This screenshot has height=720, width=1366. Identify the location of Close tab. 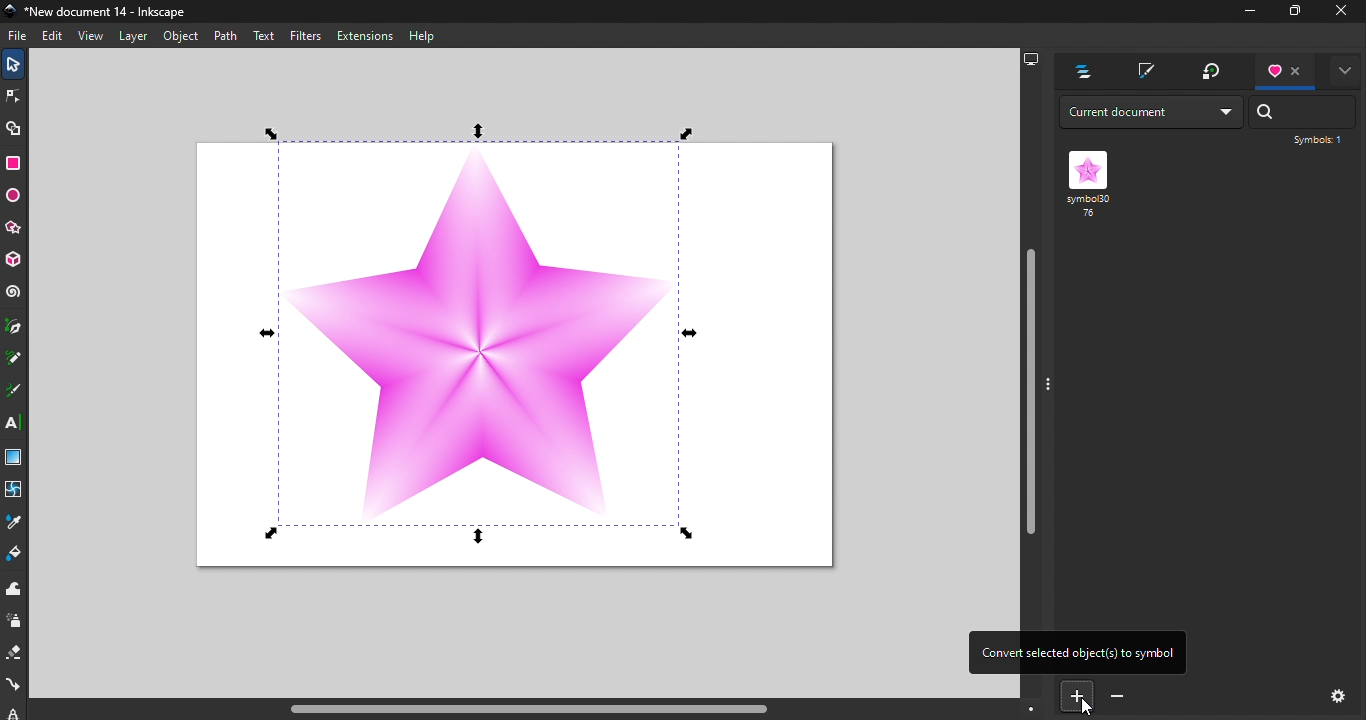
(1294, 69).